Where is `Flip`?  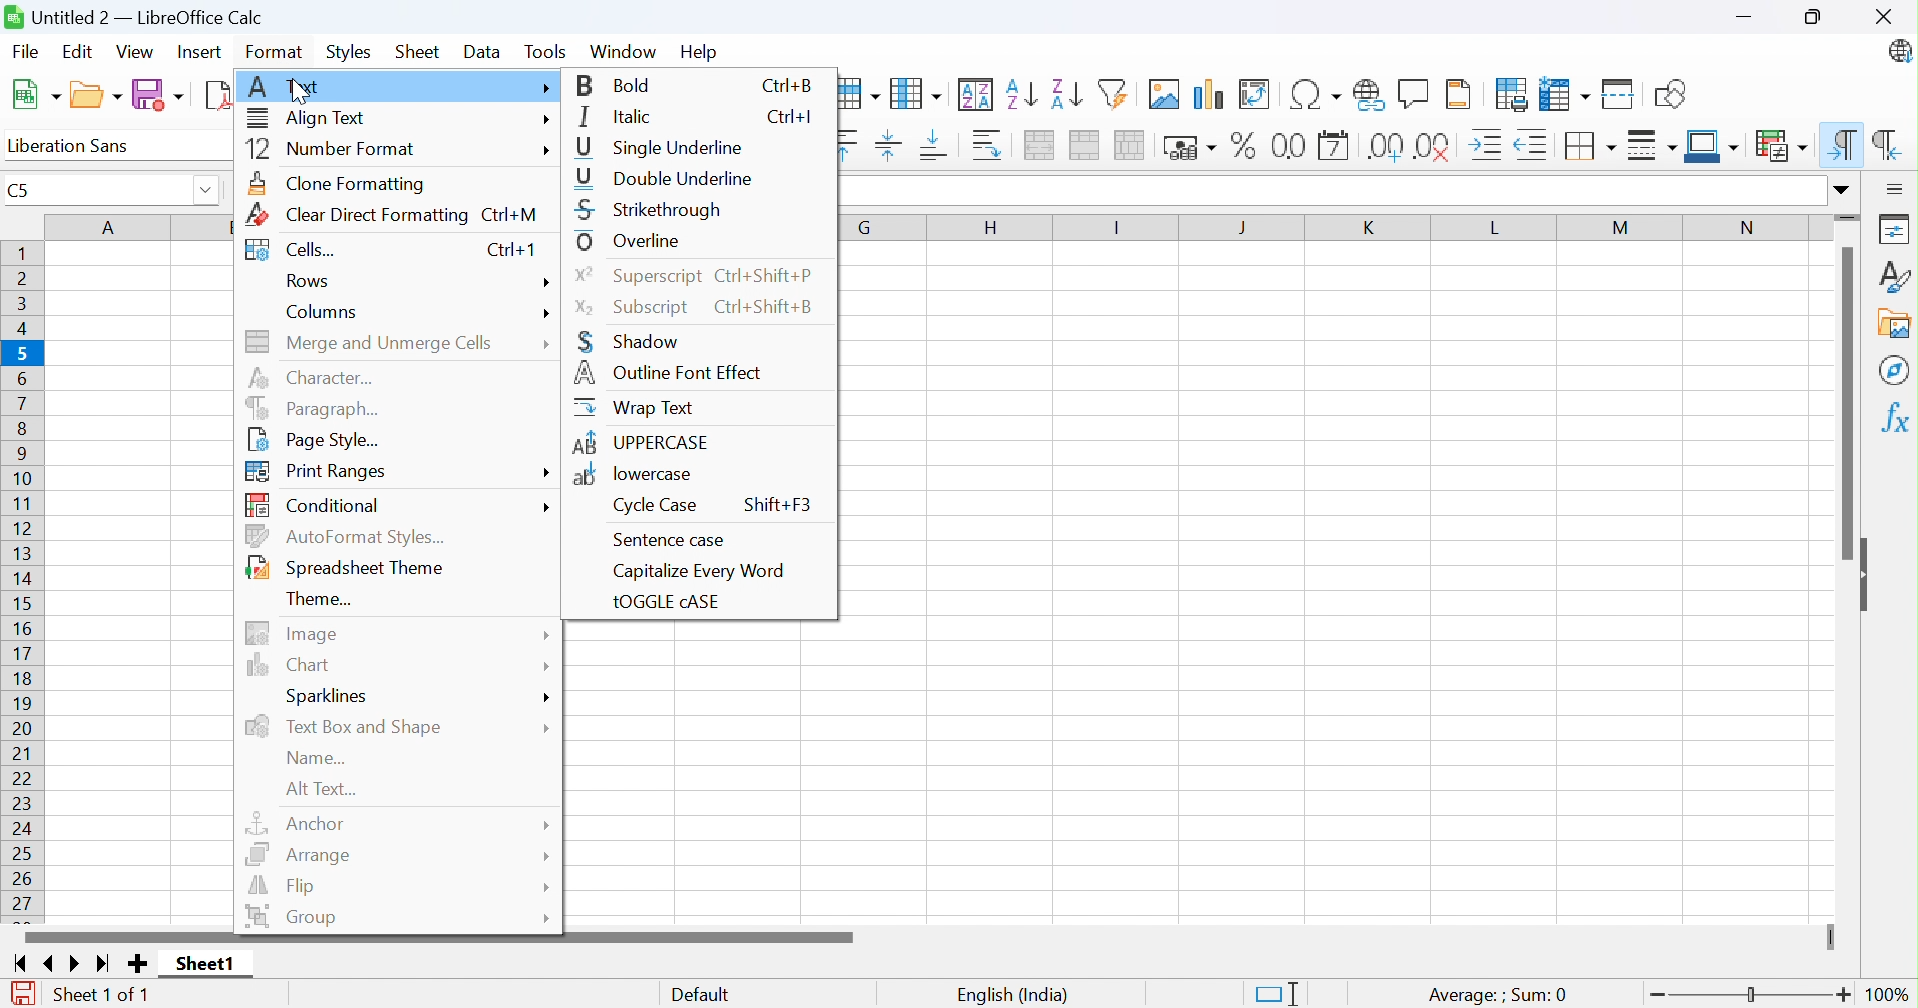
Flip is located at coordinates (289, 888).